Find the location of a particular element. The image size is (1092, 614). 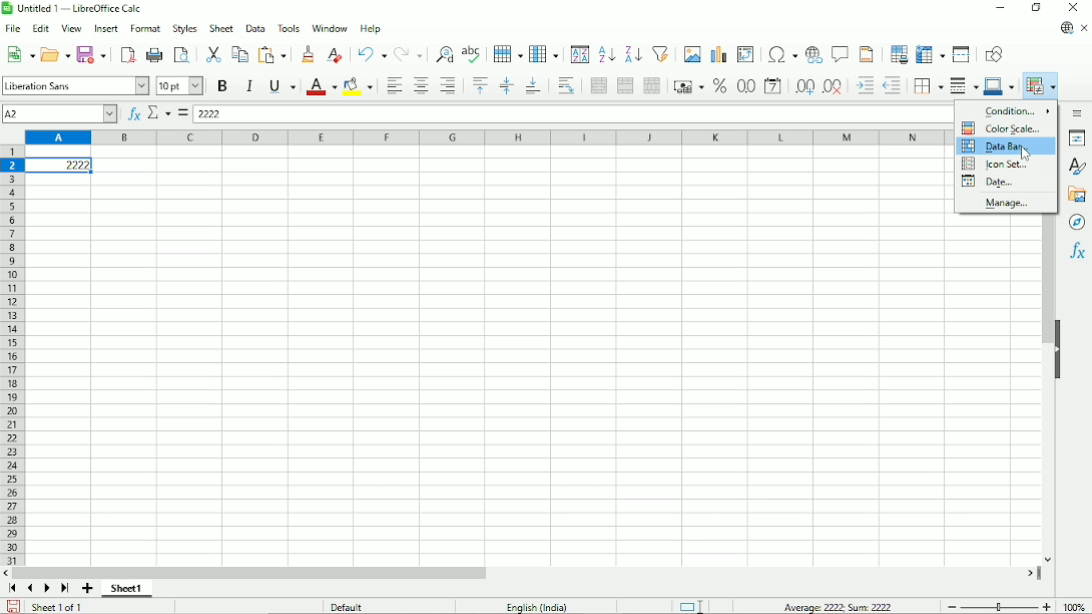

Column headings is located at coordinates (486, 137).